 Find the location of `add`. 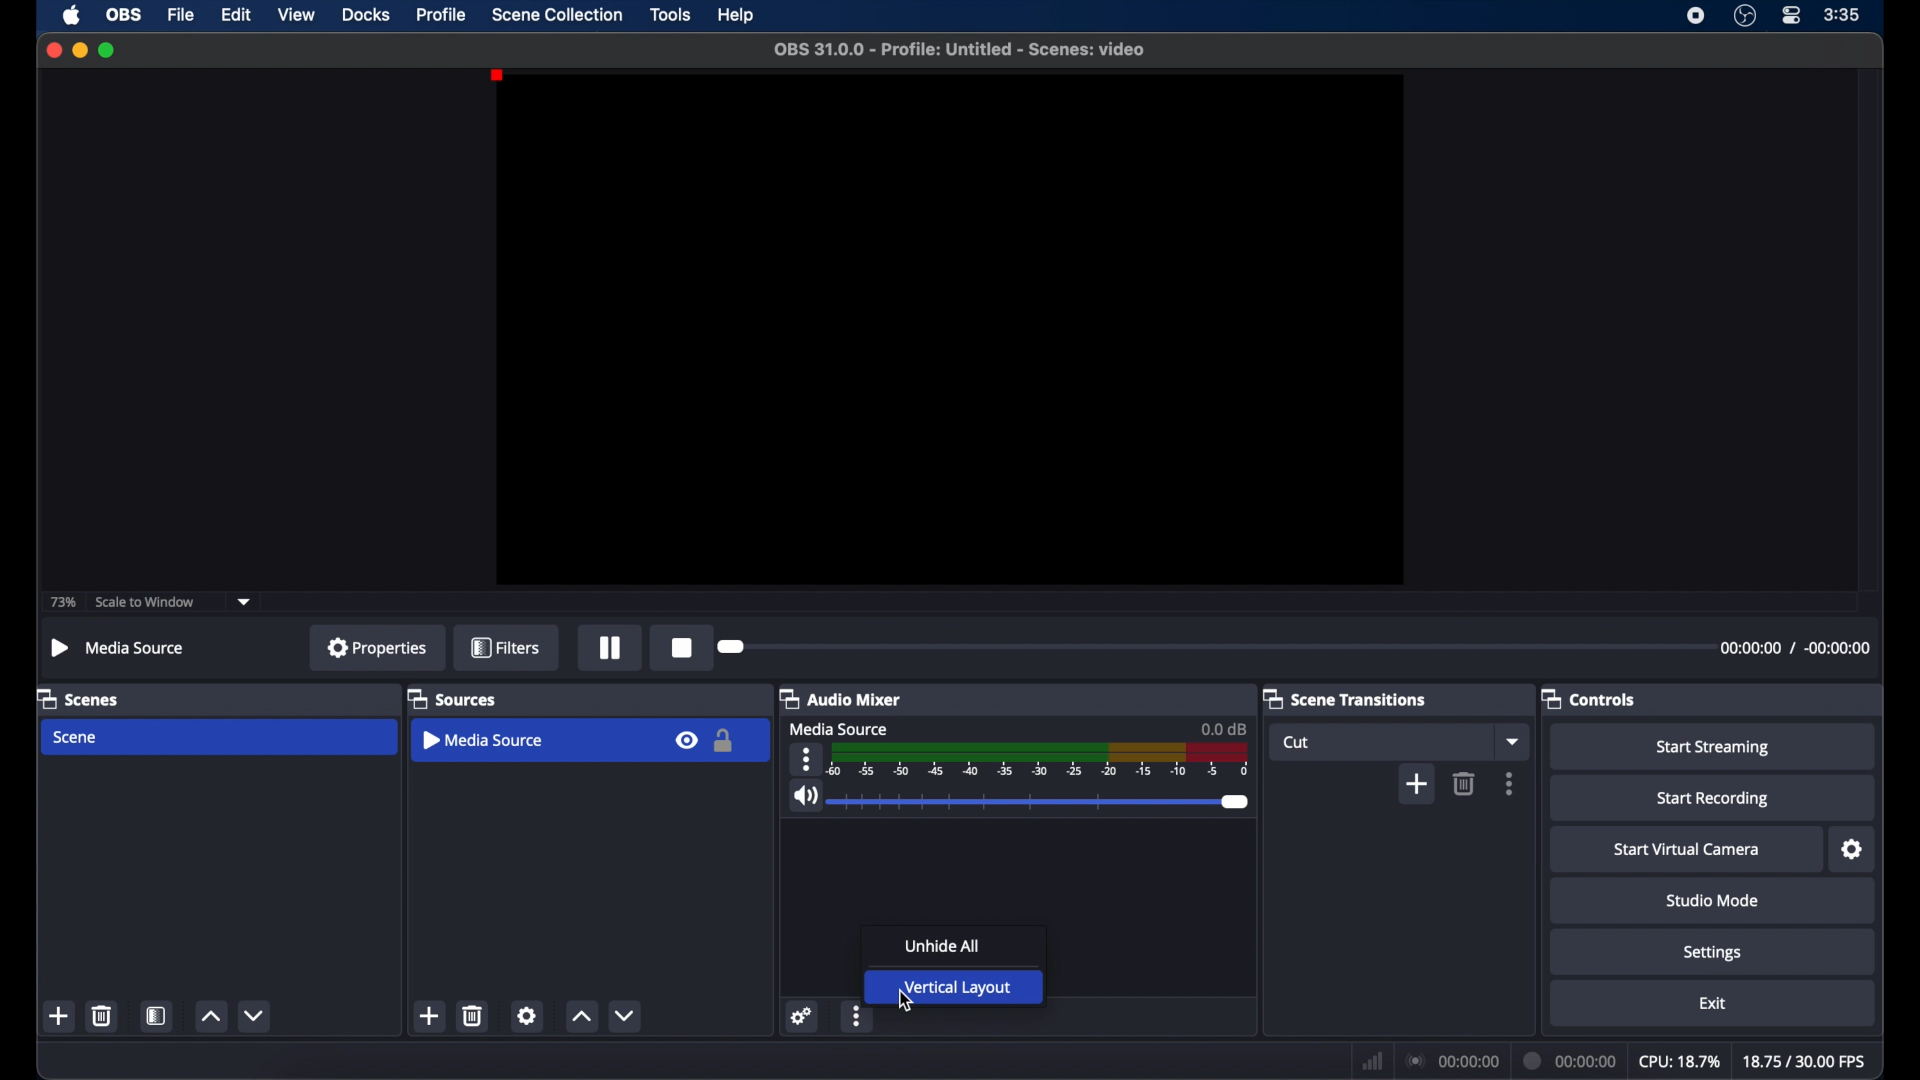

add is located at coordinates (1416, 783).